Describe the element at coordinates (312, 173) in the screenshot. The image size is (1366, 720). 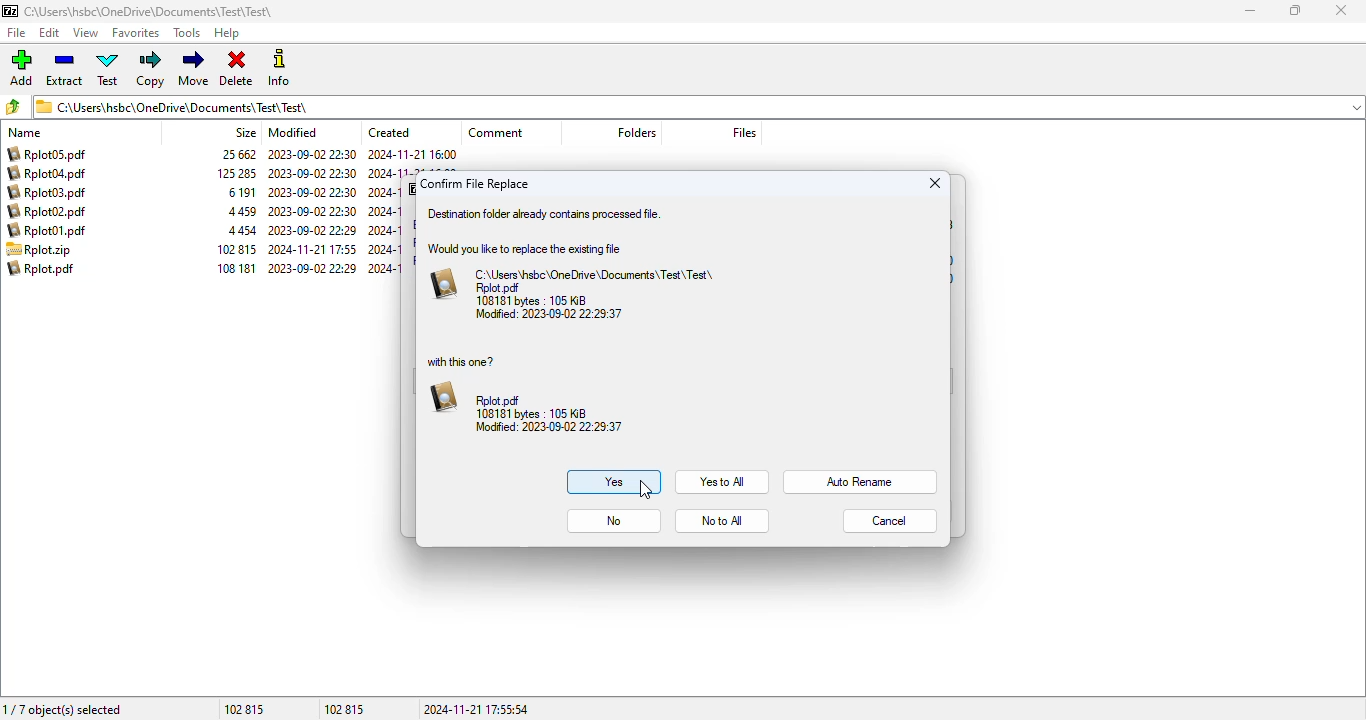
I see `2023-09-02 22:30` at that location.